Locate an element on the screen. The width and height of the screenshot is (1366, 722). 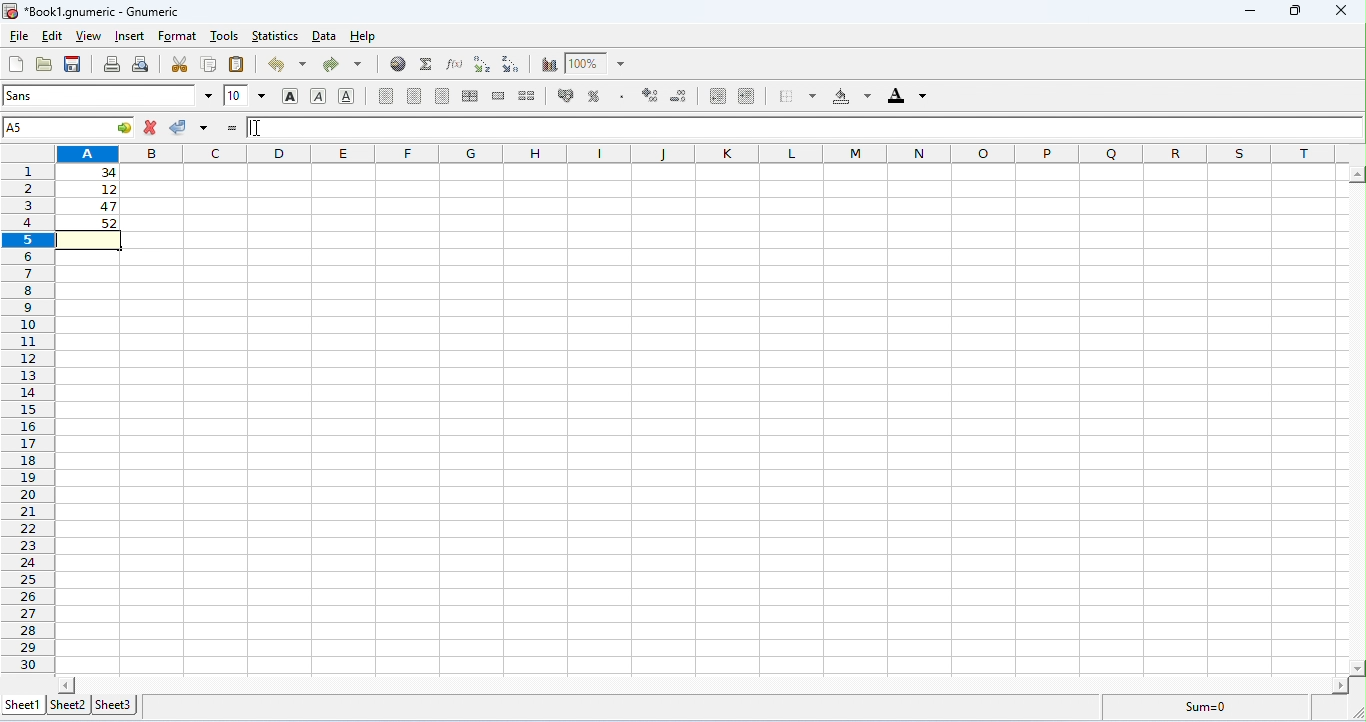
close is located at coordinates (1346, 11).